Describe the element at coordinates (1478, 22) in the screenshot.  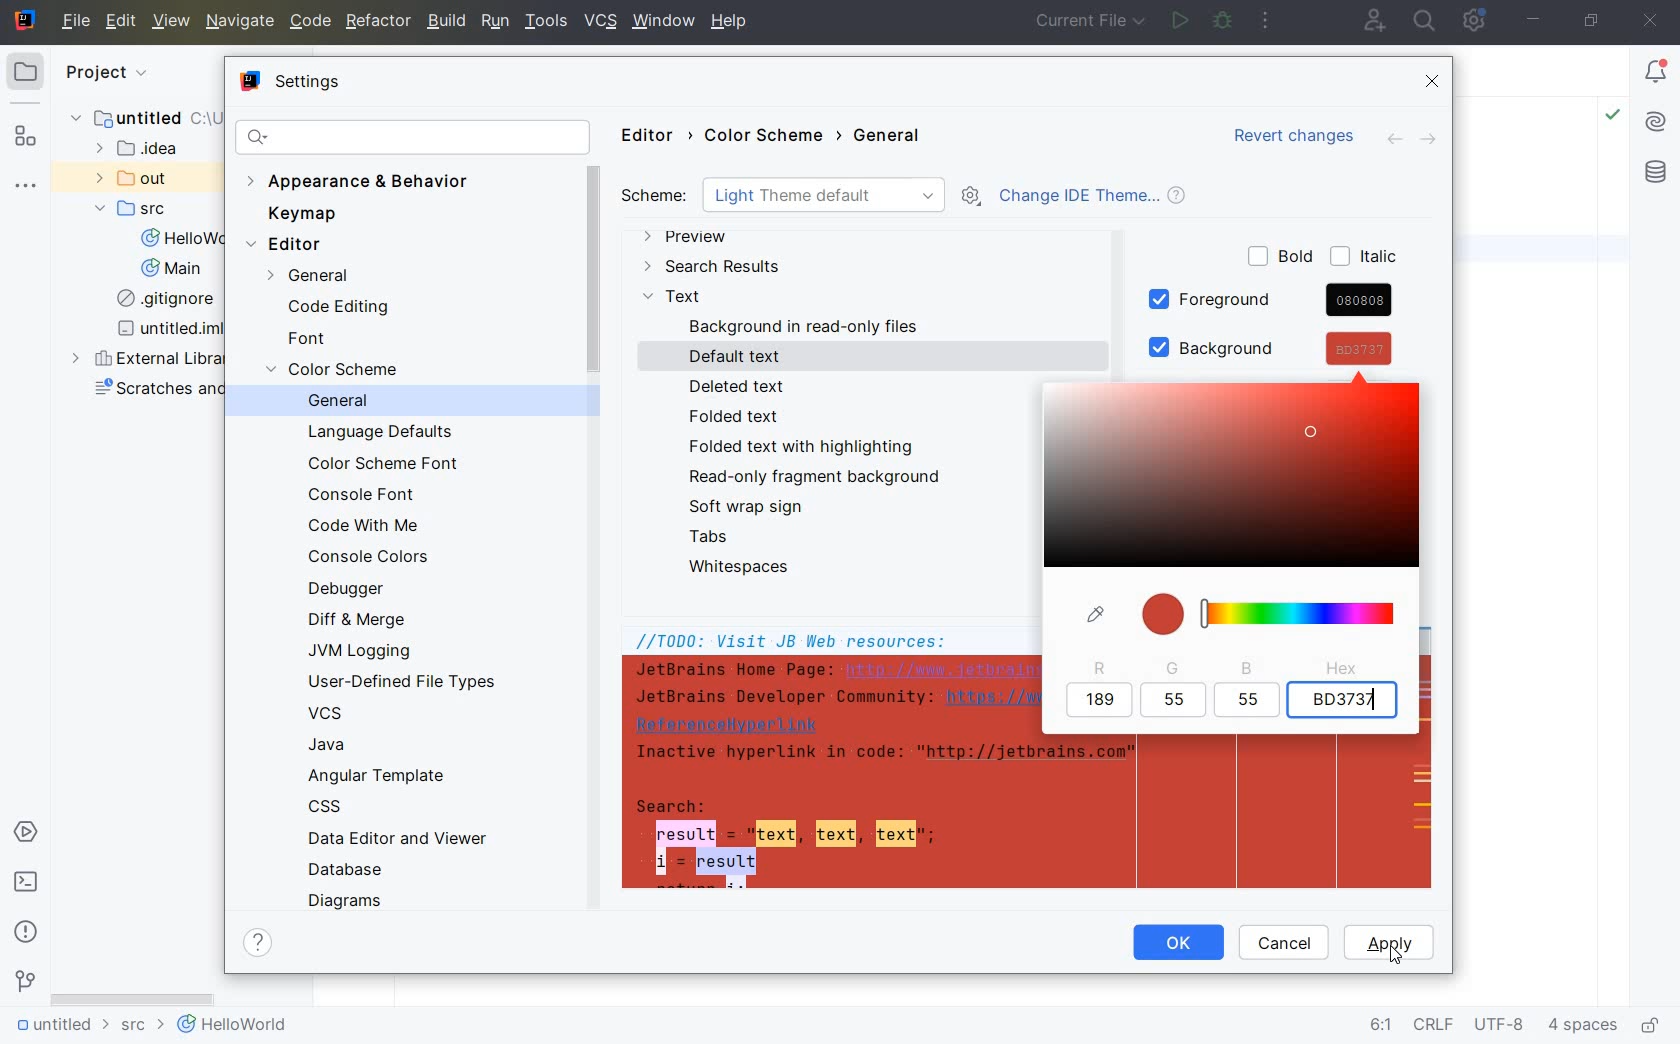
I see `IDE and Project Settings` at that location.